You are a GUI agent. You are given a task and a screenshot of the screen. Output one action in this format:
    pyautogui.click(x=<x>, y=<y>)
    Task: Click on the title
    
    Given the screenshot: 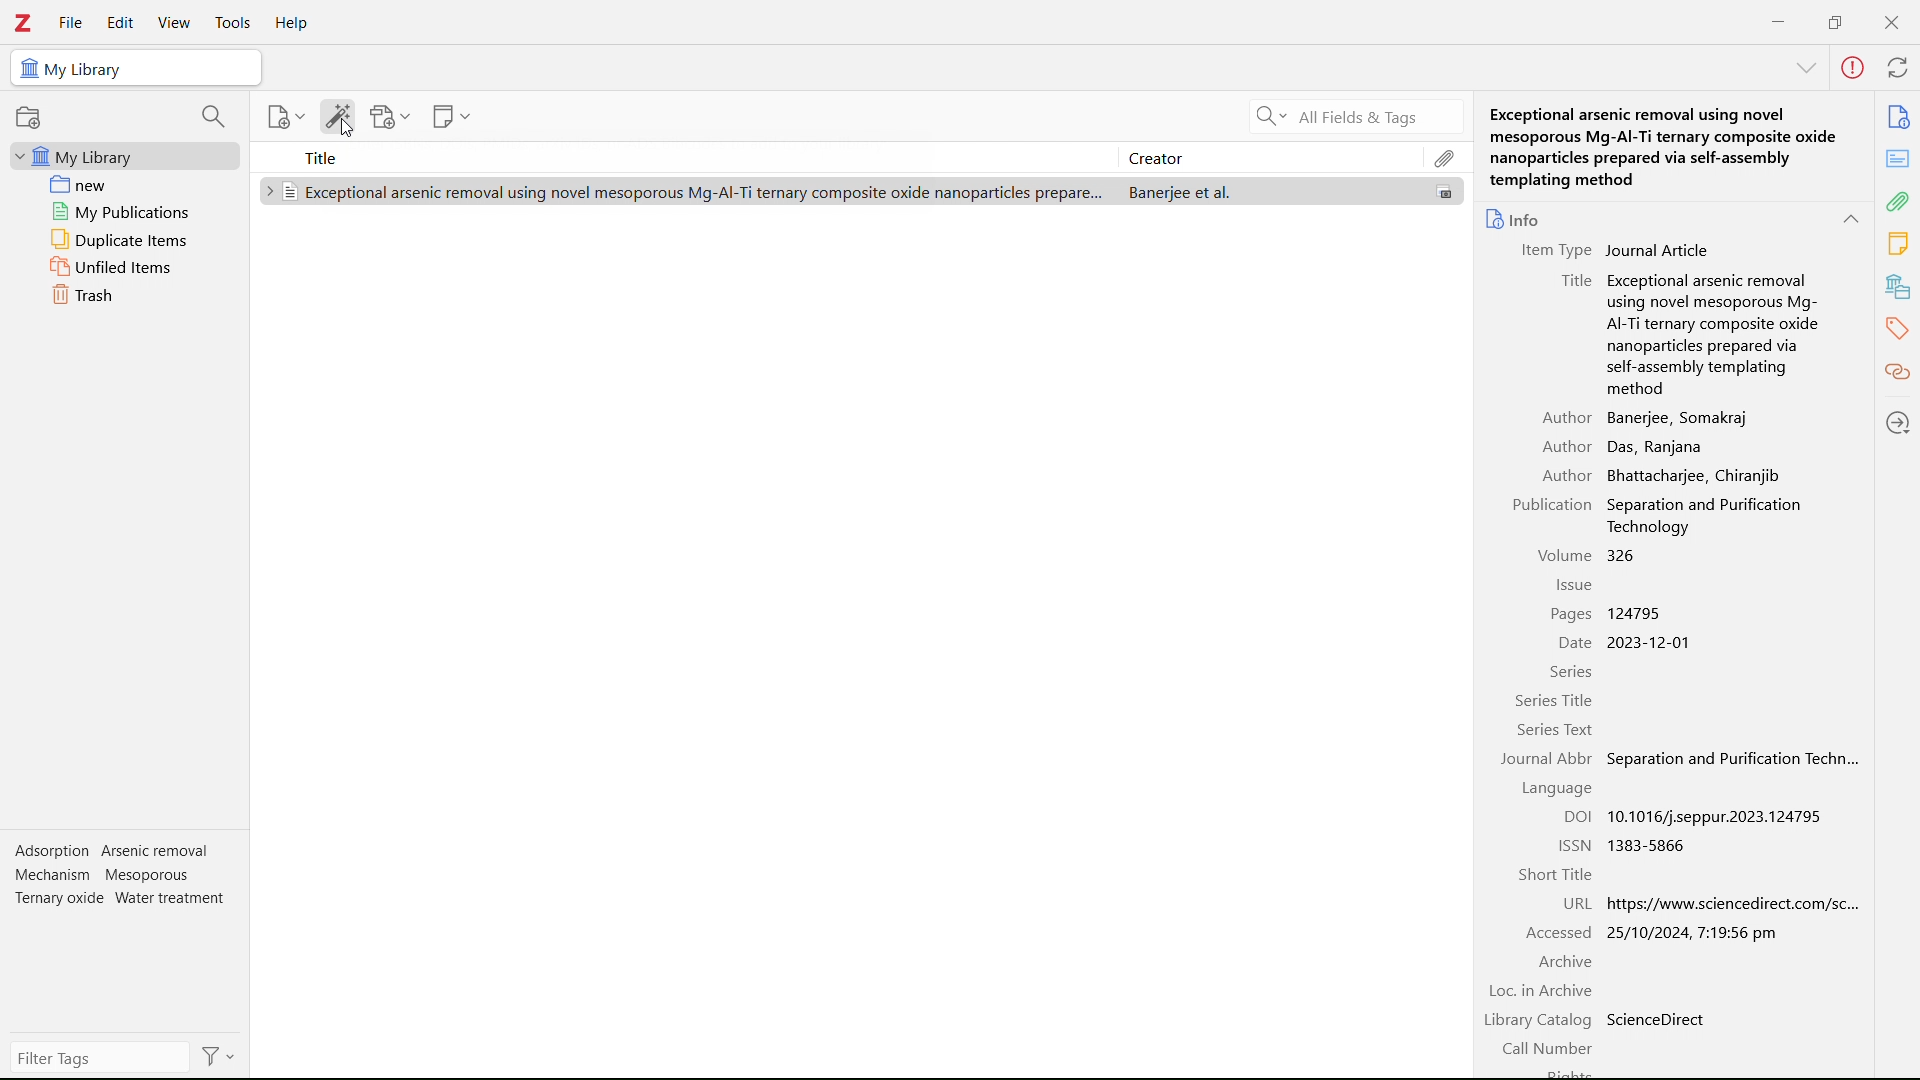 What is the action you would take?
    pyautogui.click(x=682, y=157)
    